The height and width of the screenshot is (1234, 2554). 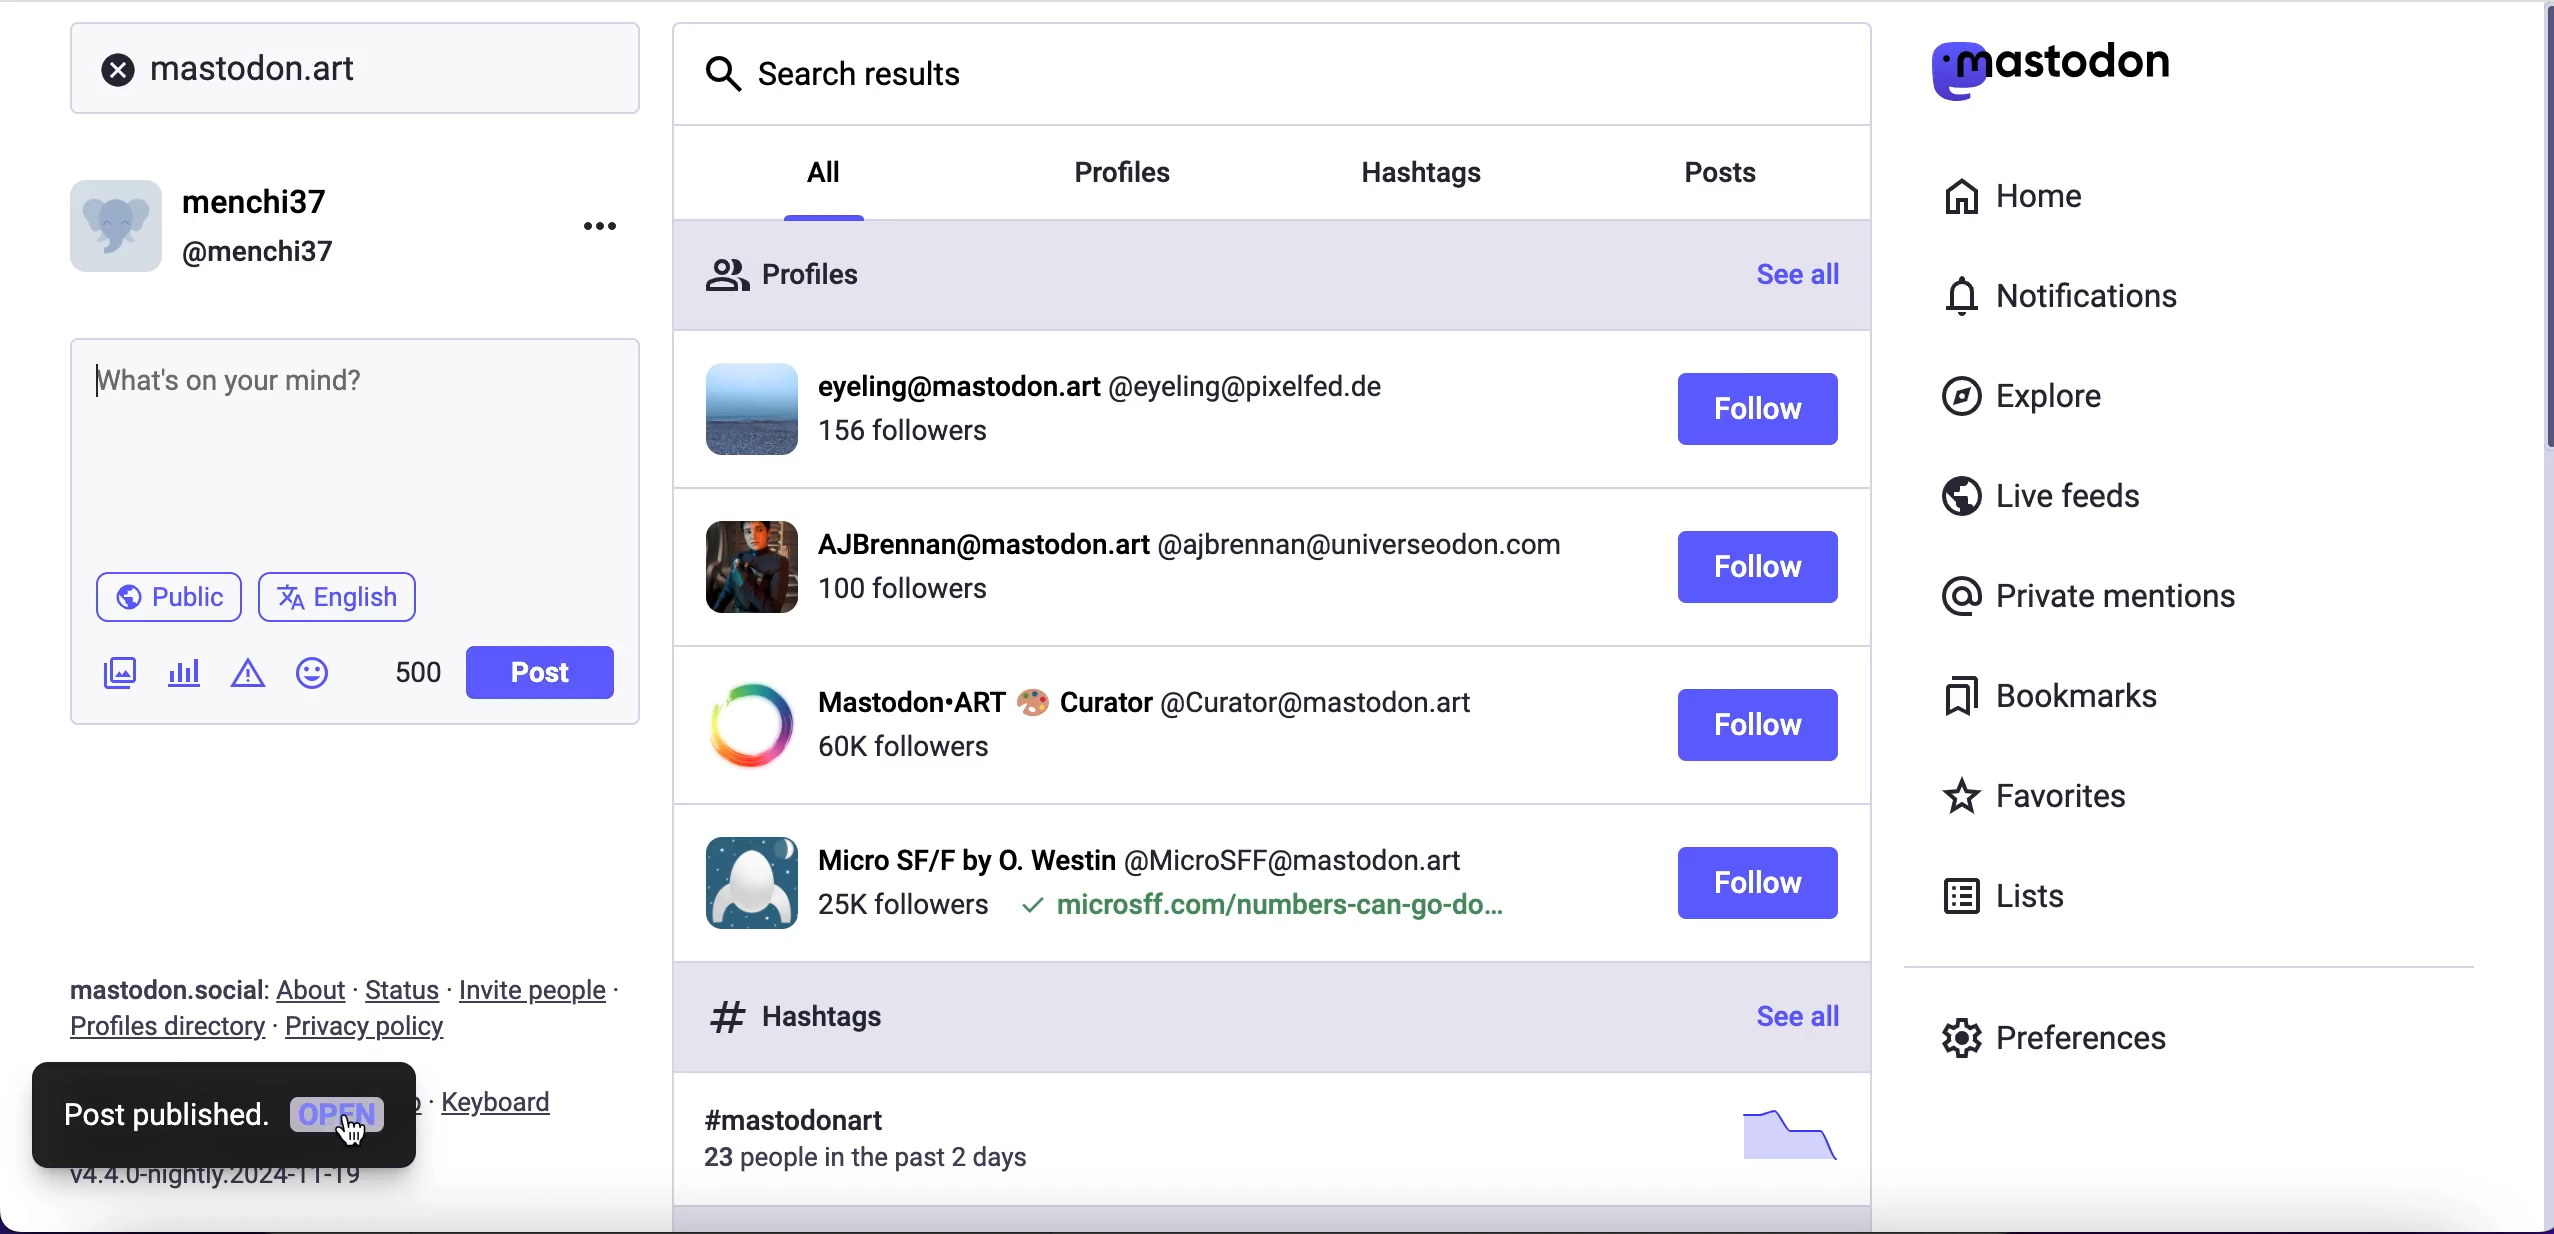 I want to click on user, so click(x=215, y=223).